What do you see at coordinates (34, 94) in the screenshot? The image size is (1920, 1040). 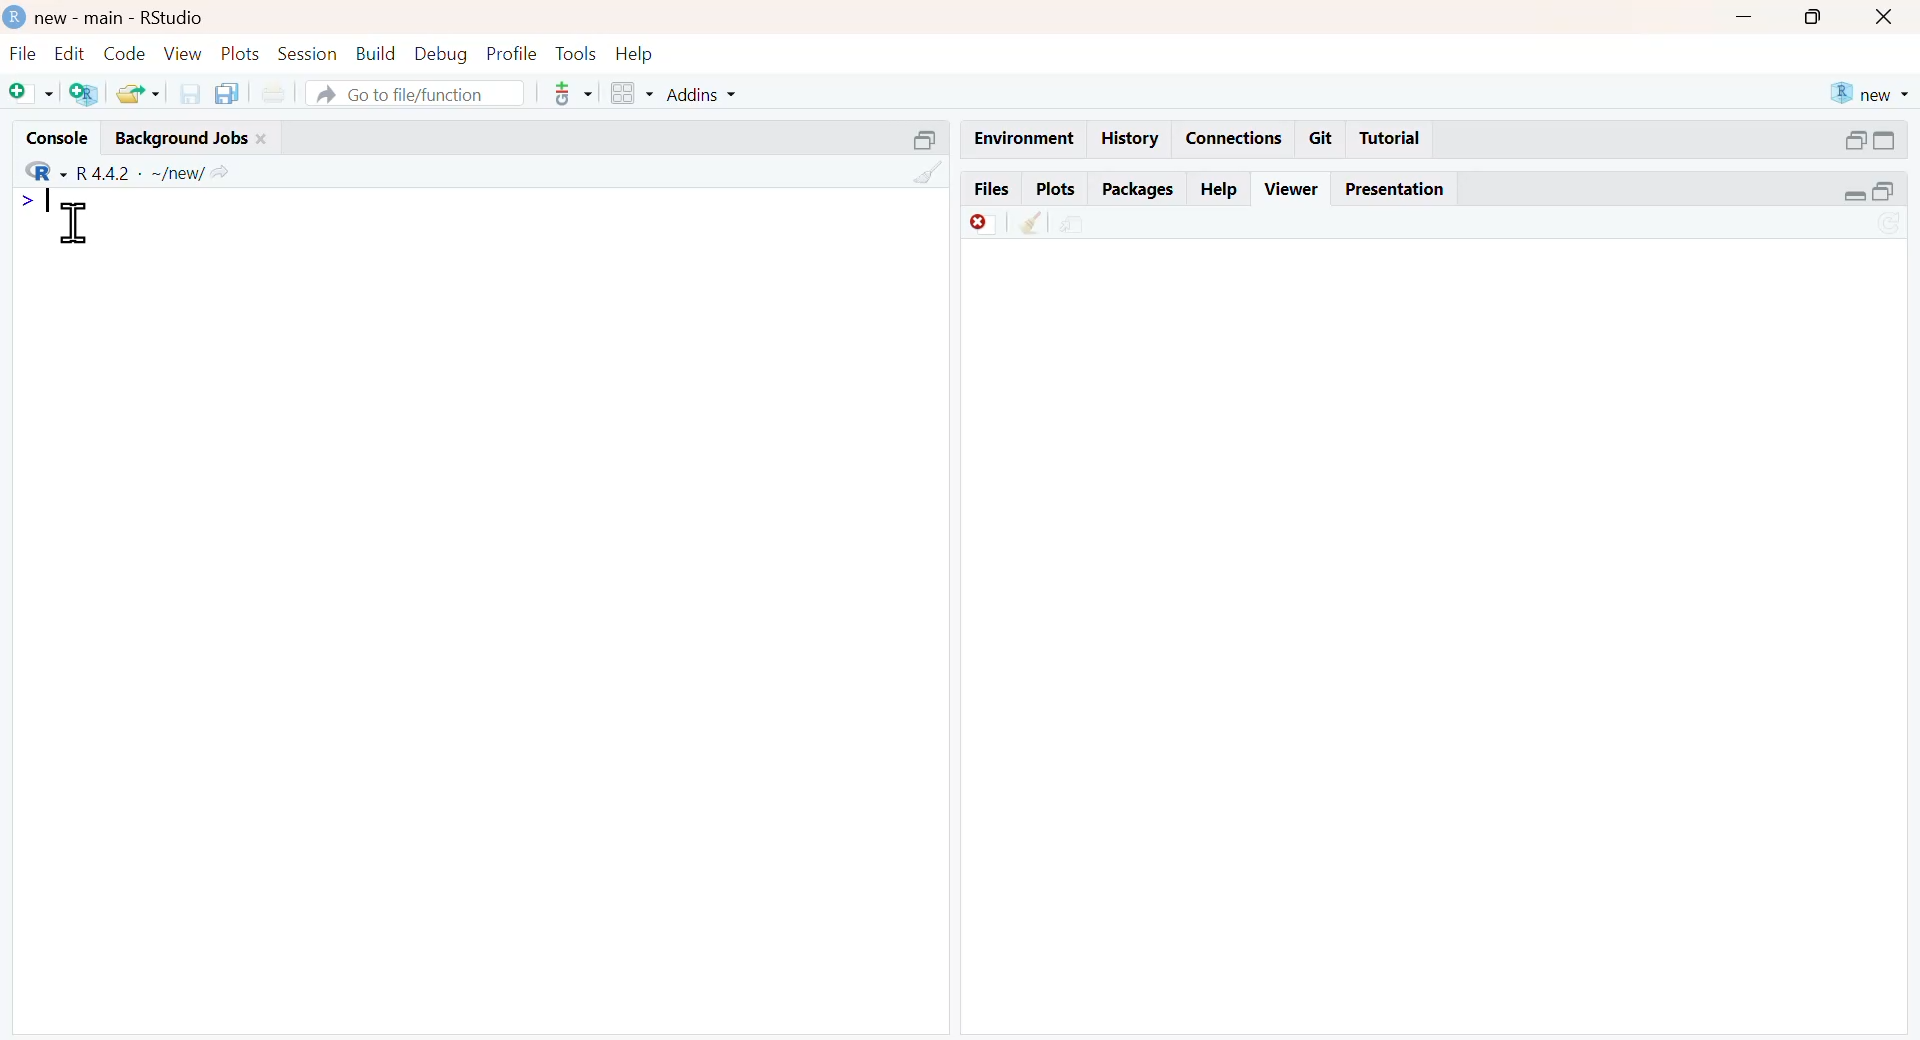 I see `add file as` at bounding box center [34, 94].